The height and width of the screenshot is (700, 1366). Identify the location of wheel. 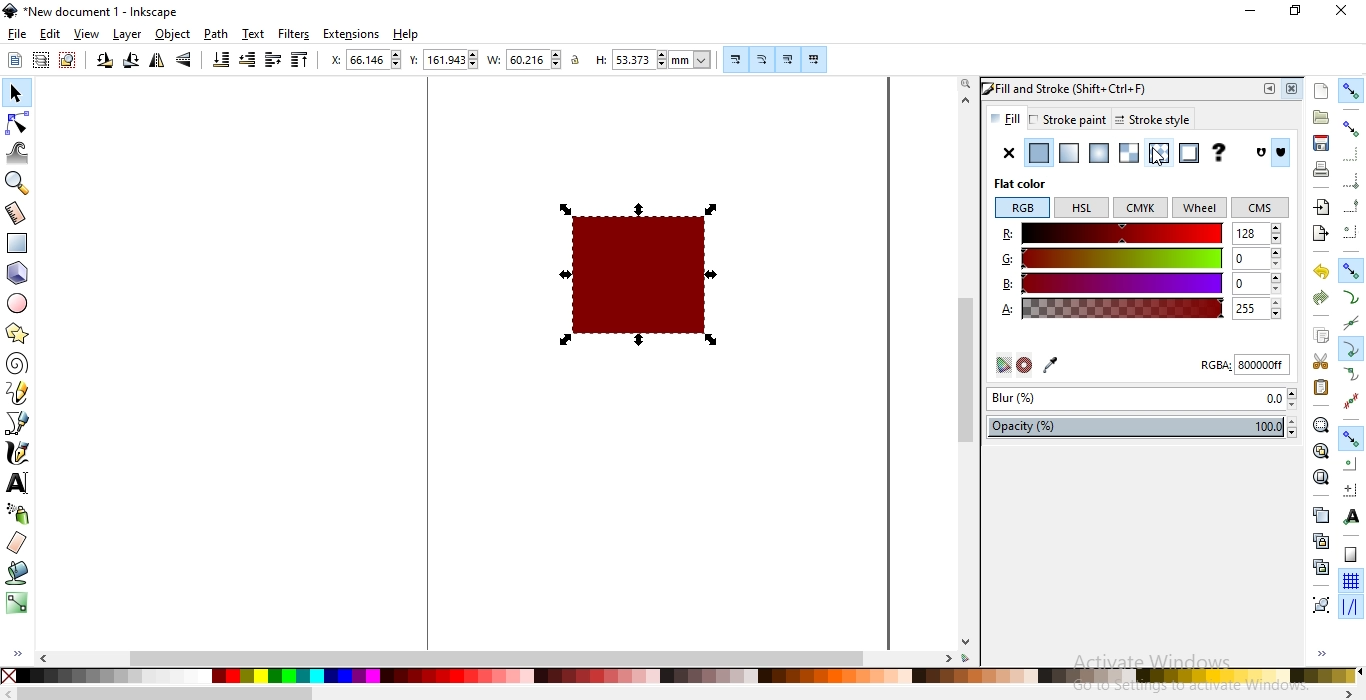
(1199, 209).